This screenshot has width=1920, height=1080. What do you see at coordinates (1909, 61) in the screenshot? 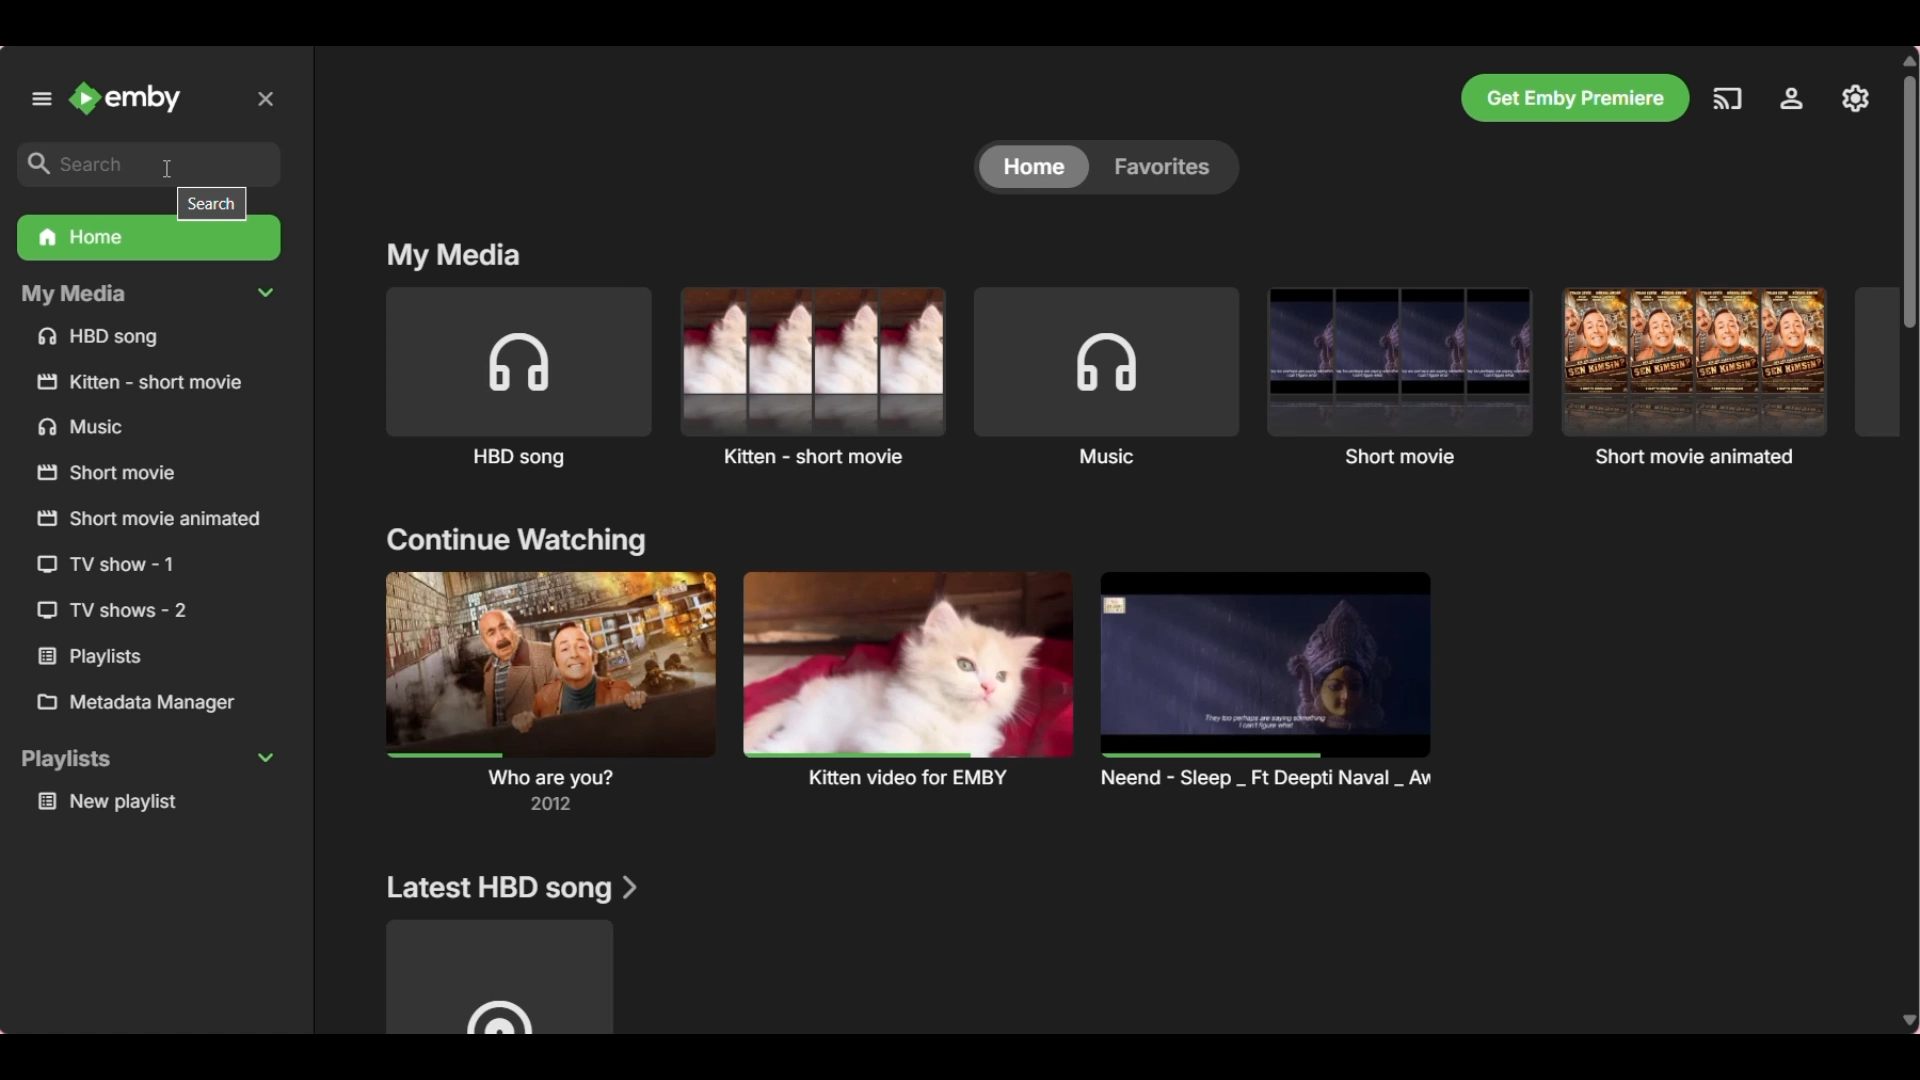
I see `Quick slide to top` at bounding box center [1909, 61].